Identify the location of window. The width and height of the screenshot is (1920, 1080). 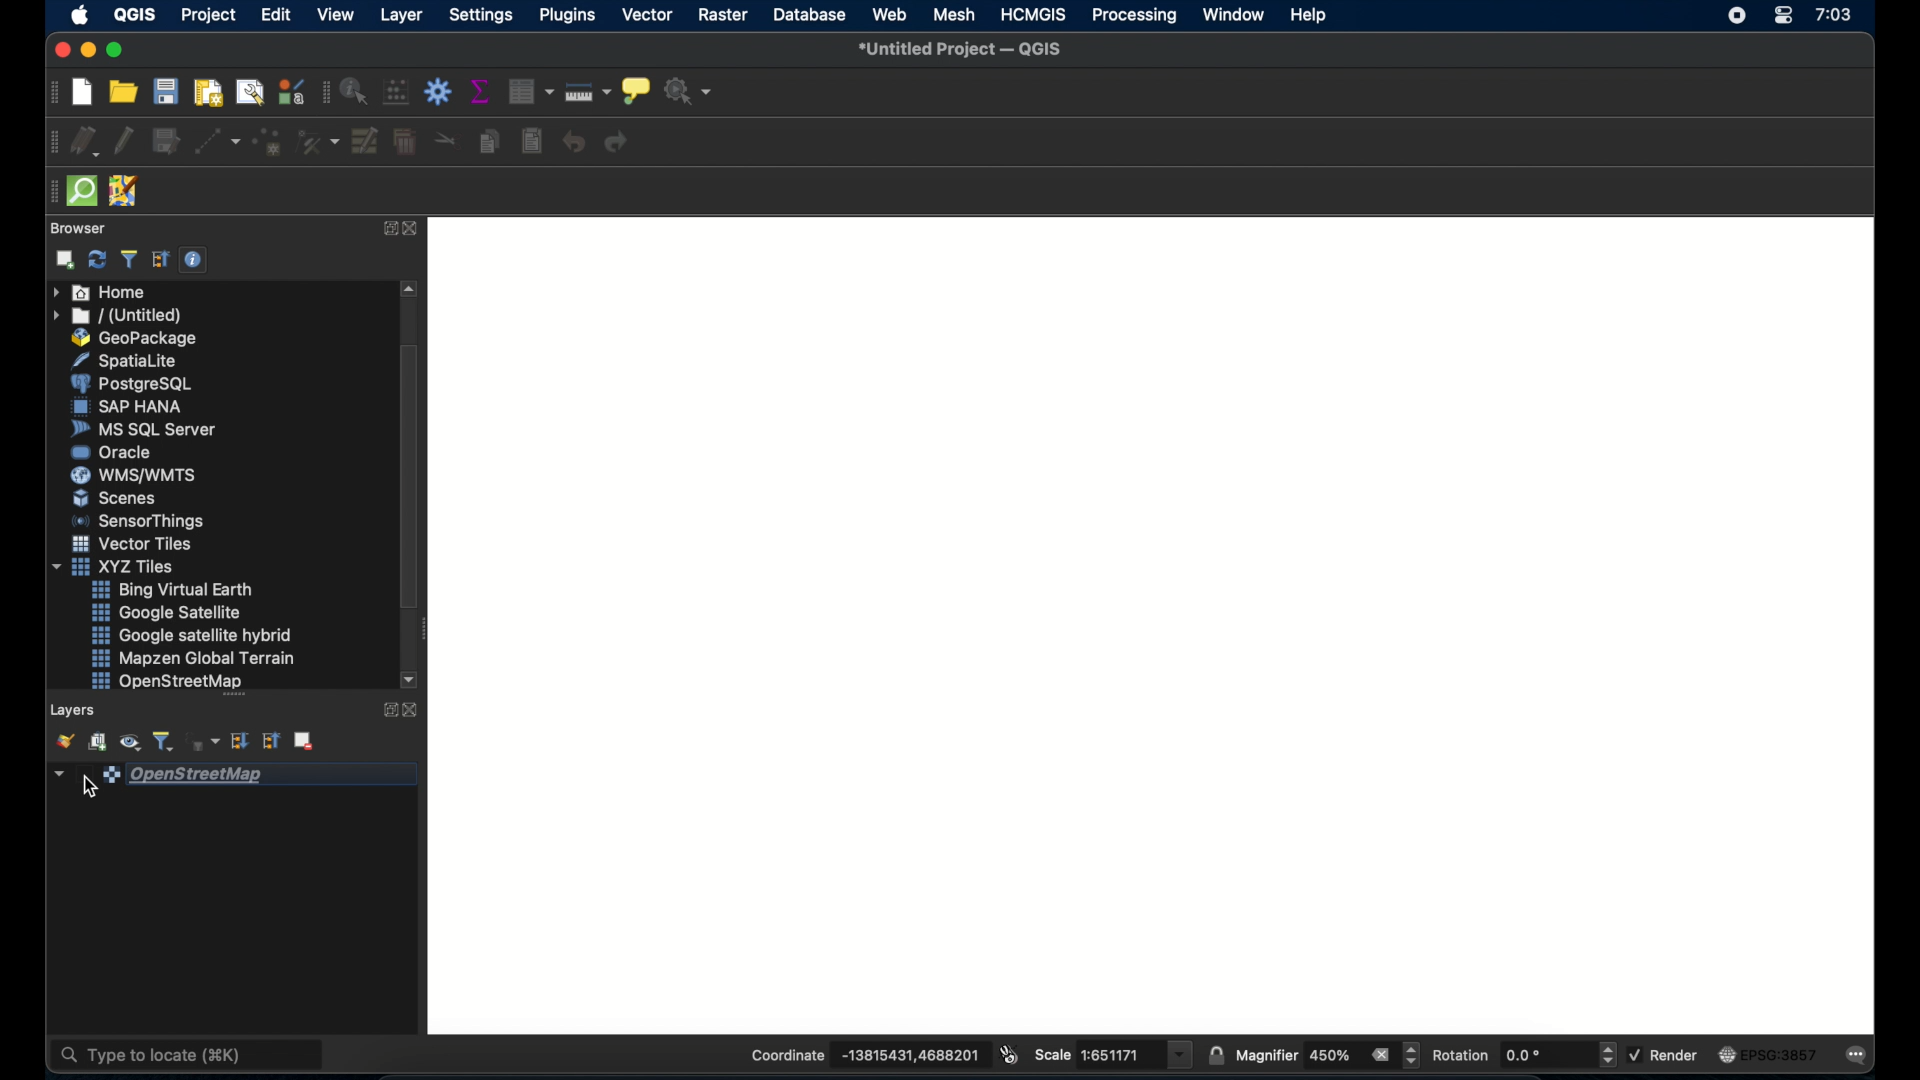
(1235, 15).